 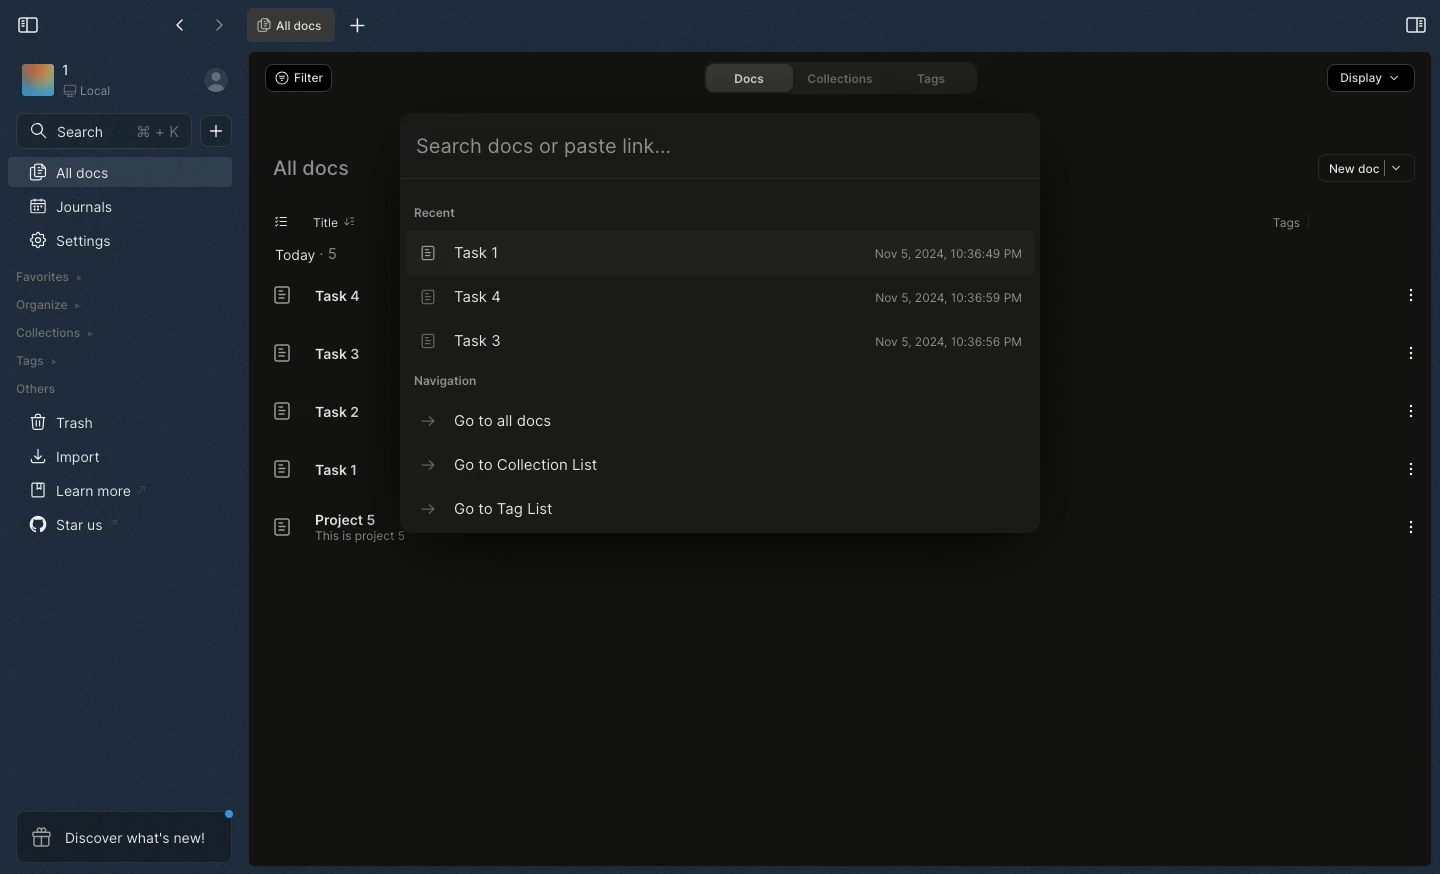 I want to click on New doc, so click(x=1363, y=169).